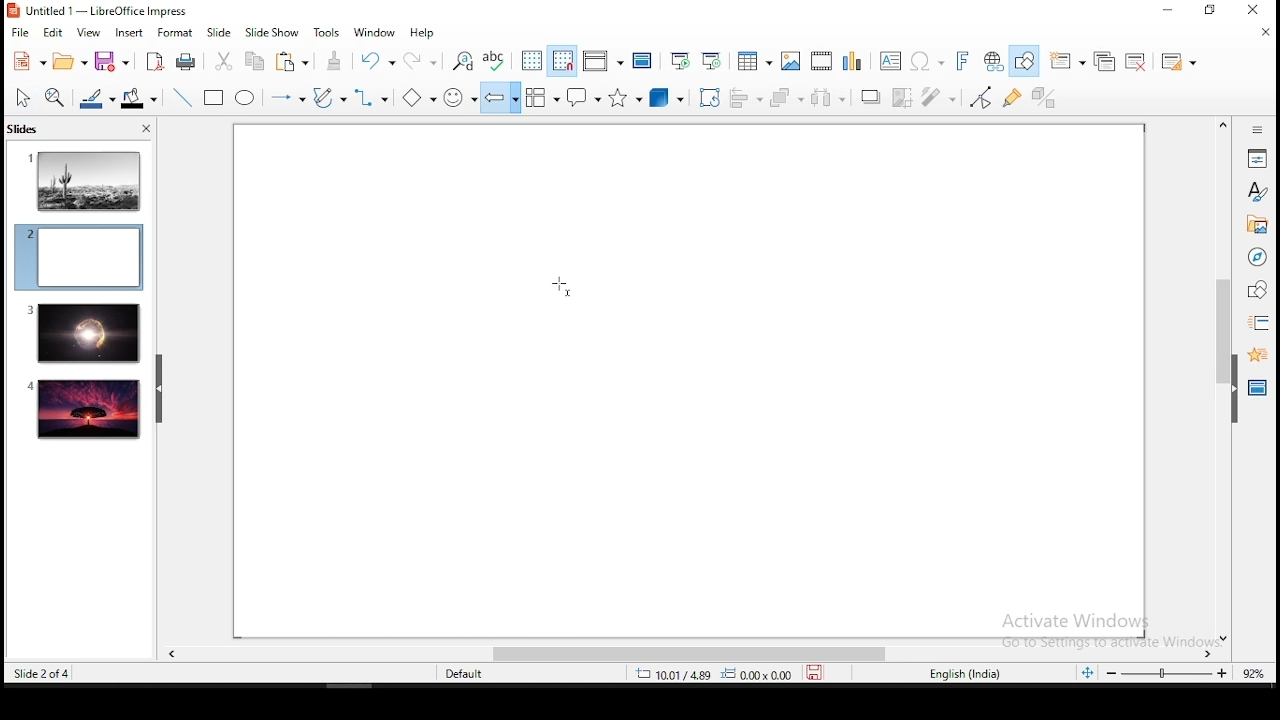 The image size is (1280, 720). What do you see at coordinates (681, 654) in the screenshot?
I see `scroll bar` at bounding box center [681, 654].